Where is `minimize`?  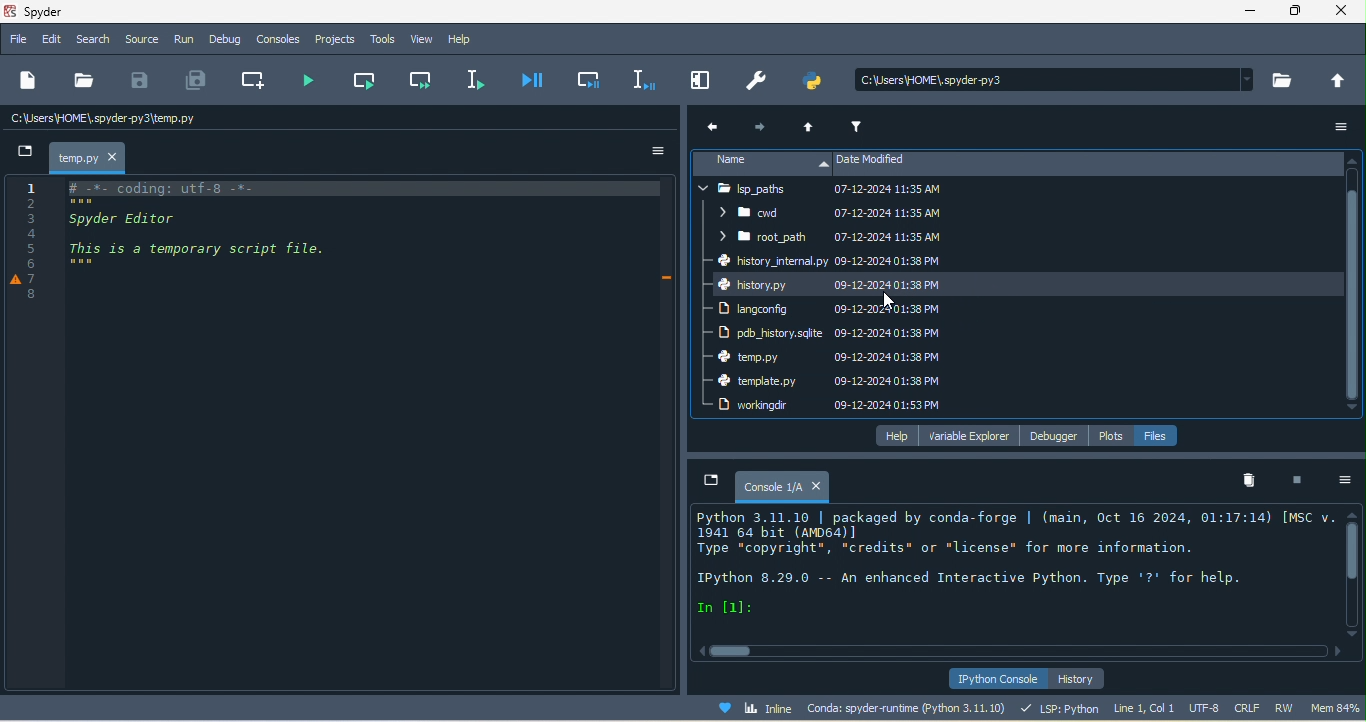 minimize is located at coordinates (1247, 11).